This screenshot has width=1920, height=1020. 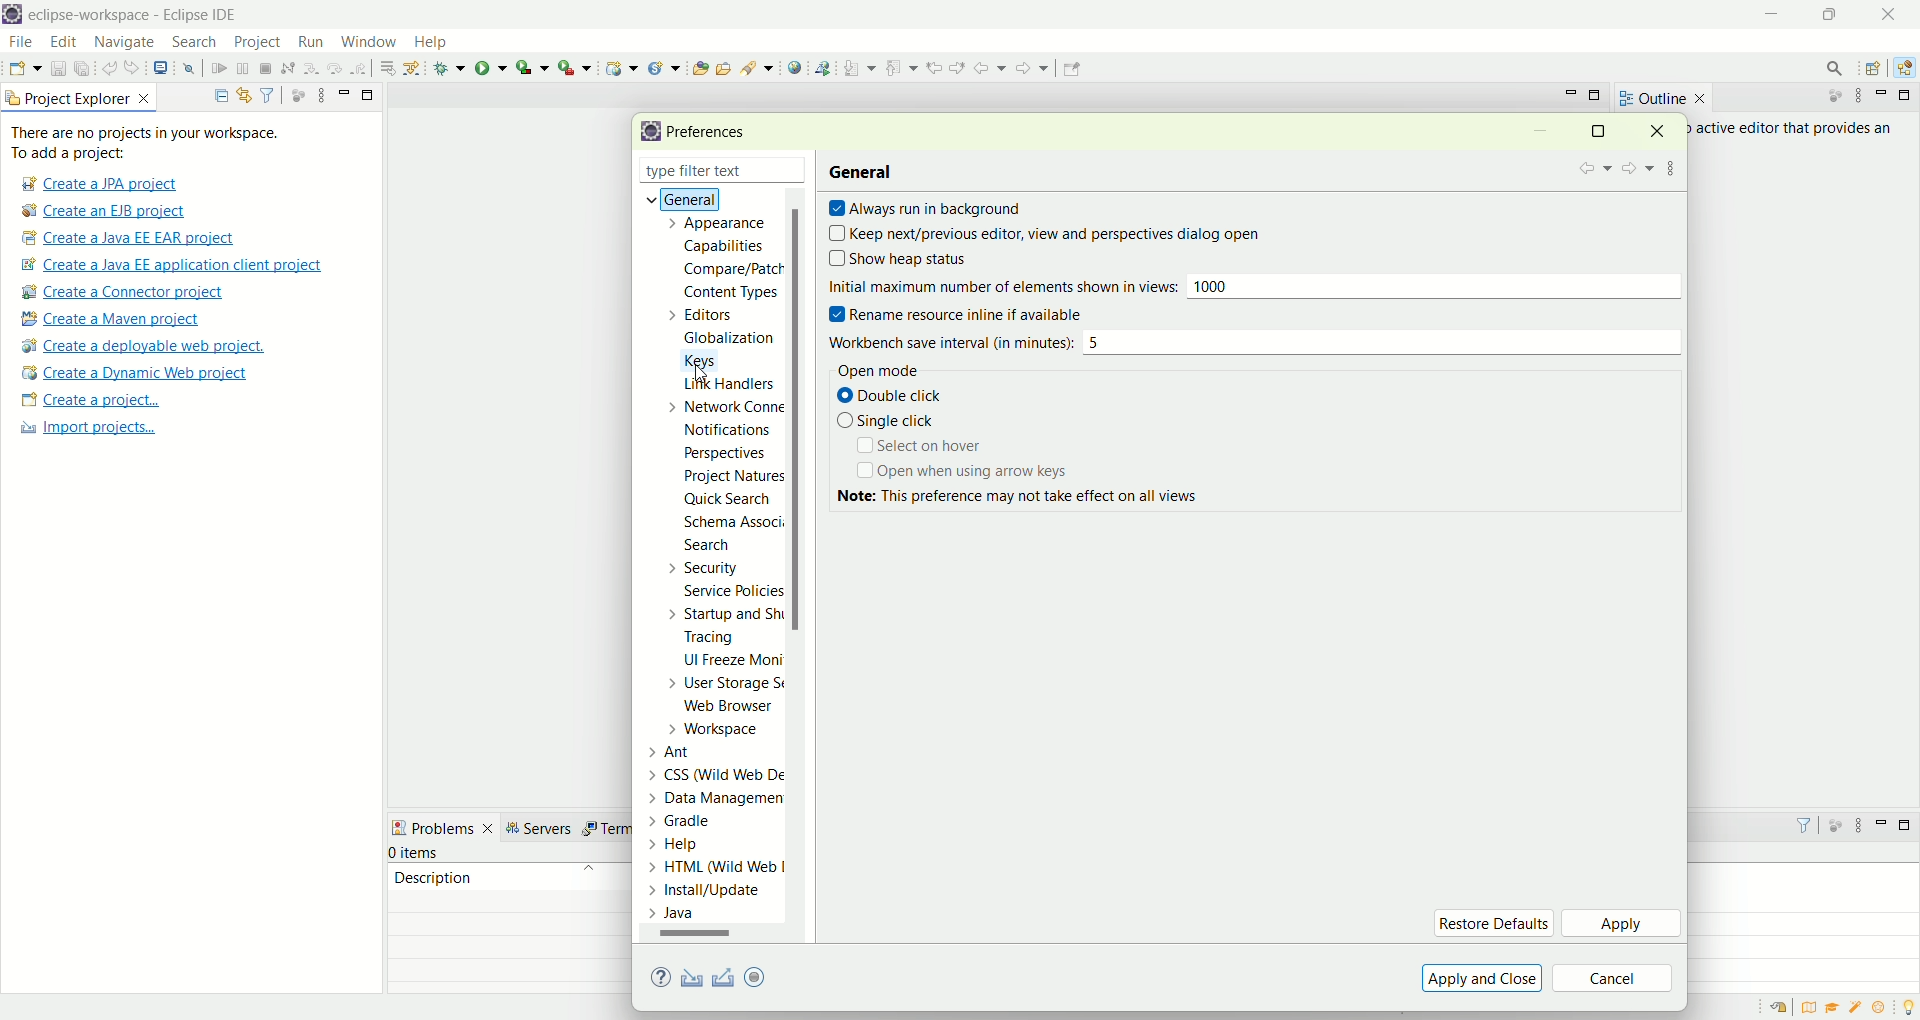 What do you see at coordinates (736, 524) in the screenshot?
I see `schema association` at bounding box center [736, 524].